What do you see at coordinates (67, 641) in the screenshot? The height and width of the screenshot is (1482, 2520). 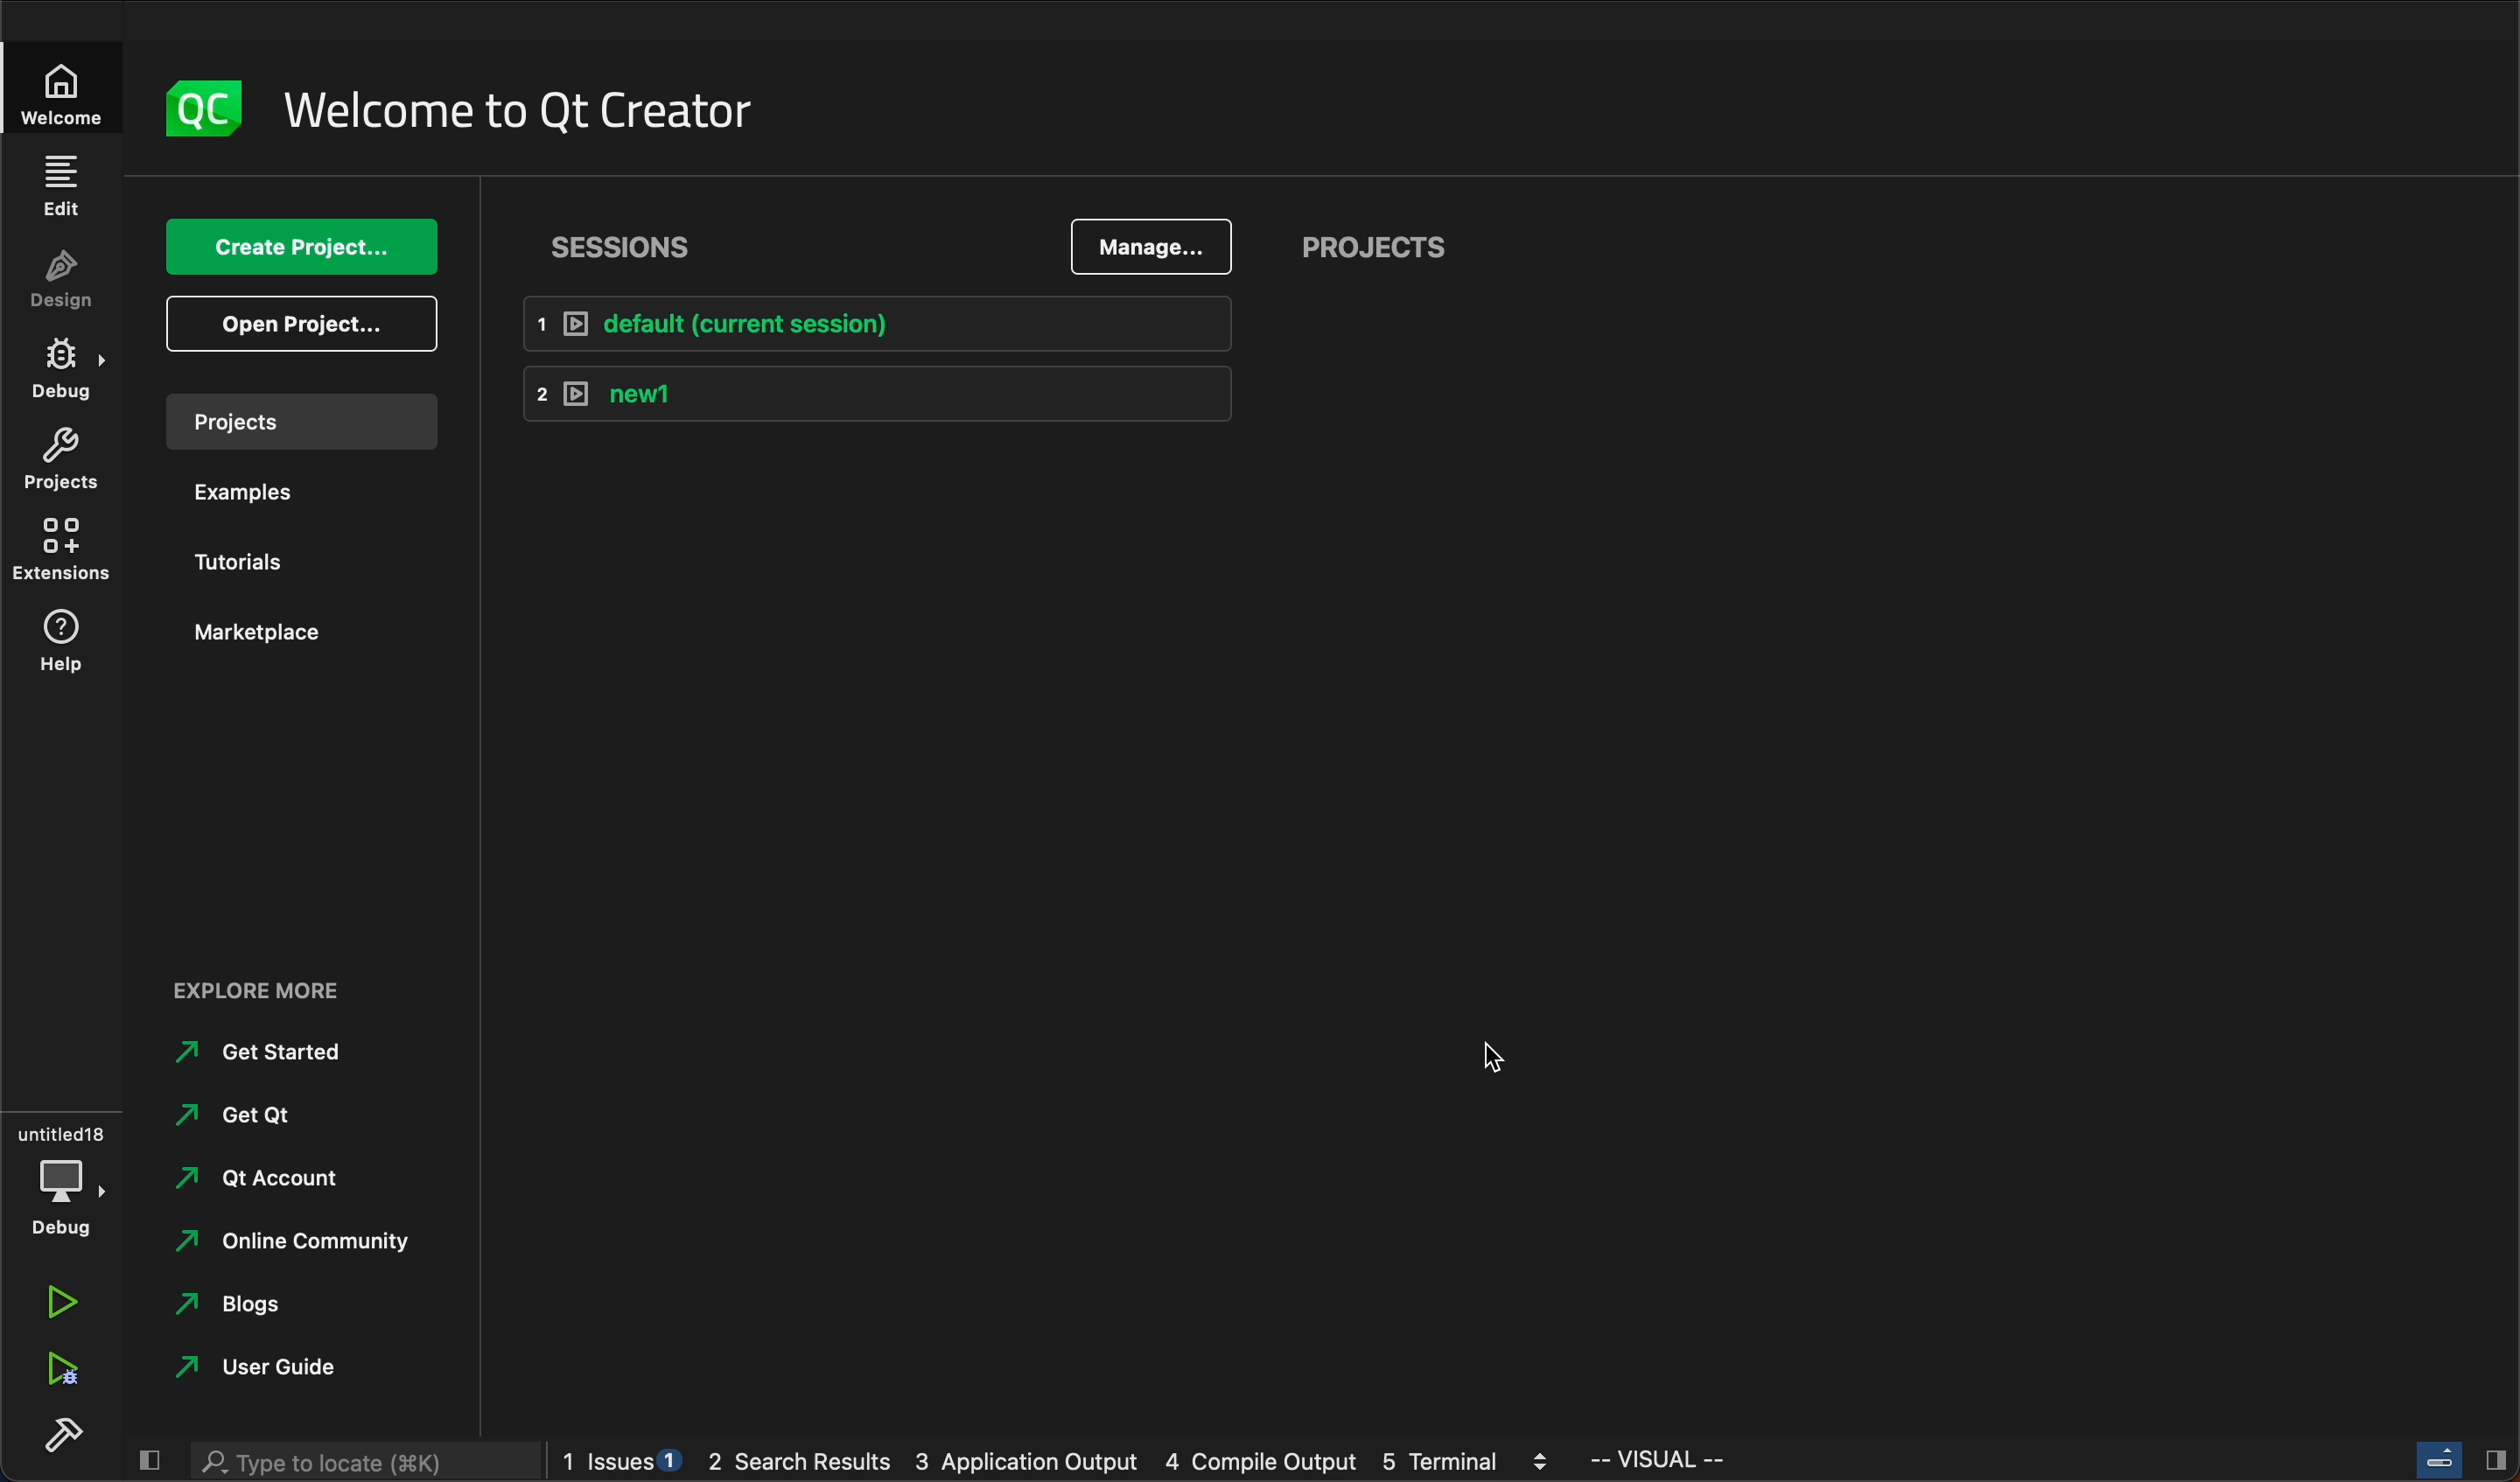 I see `help` at bounding box center [67, 641].